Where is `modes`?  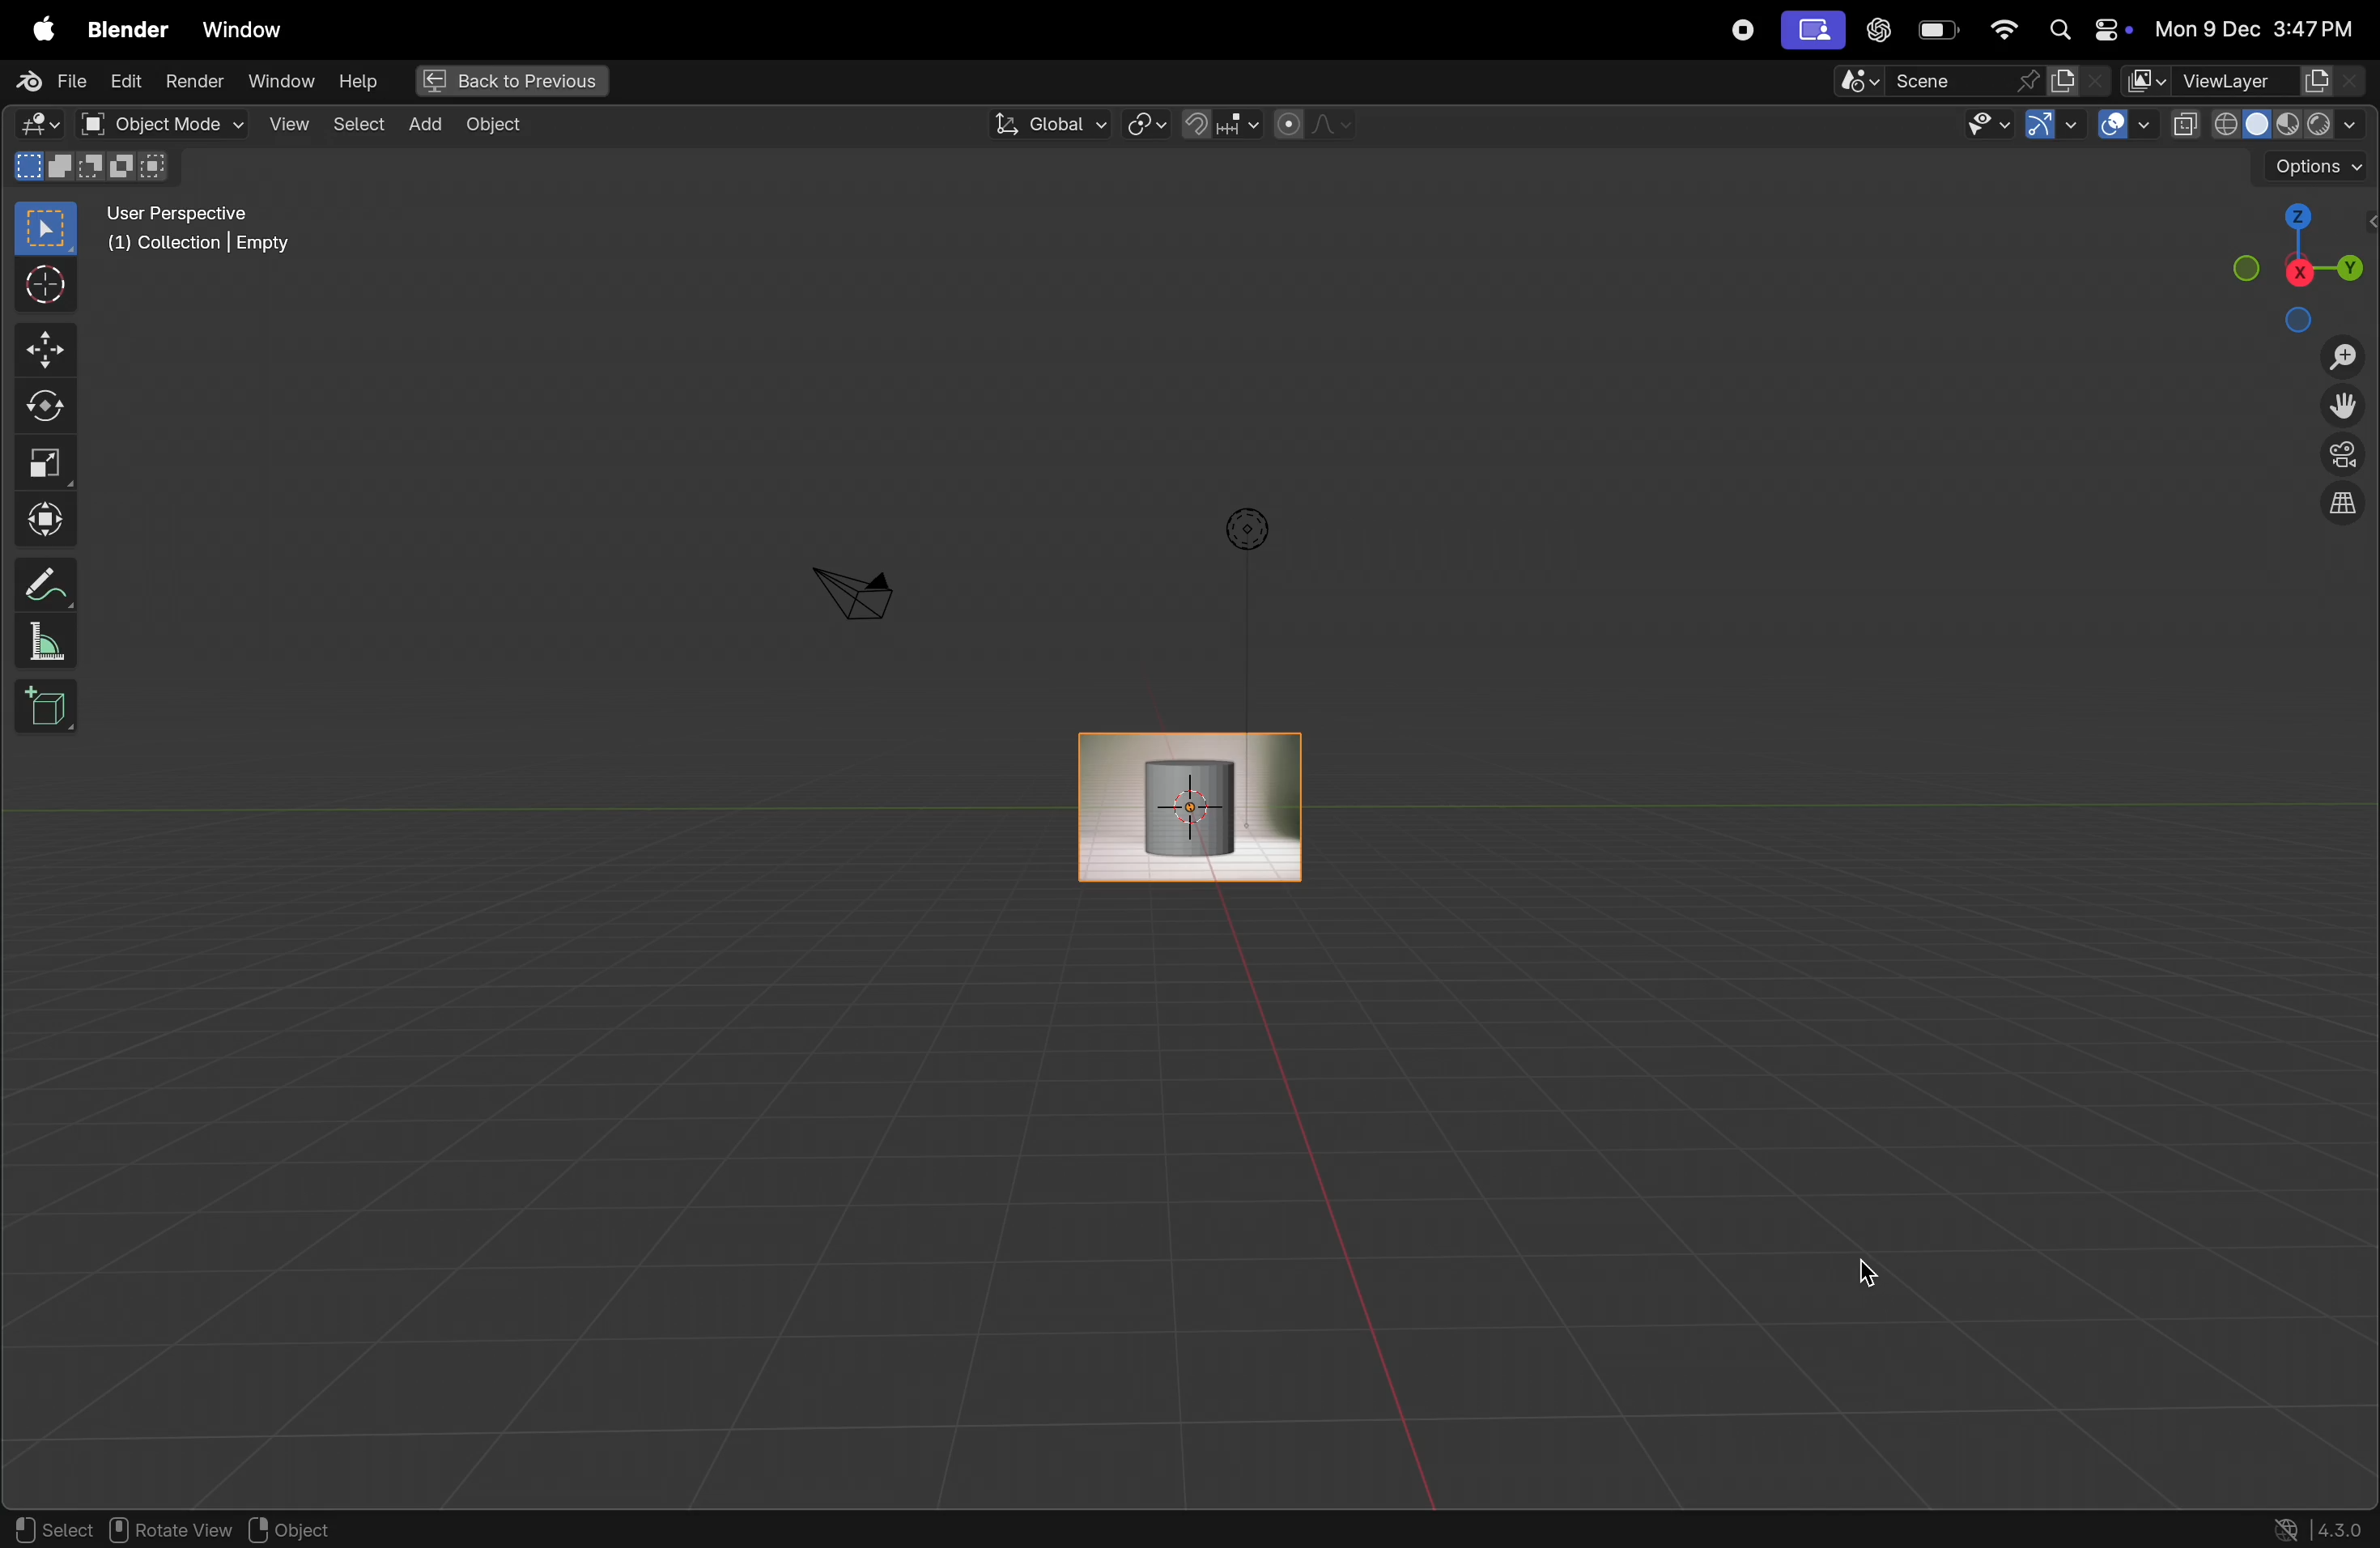
modes is located at coordinates (97, 168).